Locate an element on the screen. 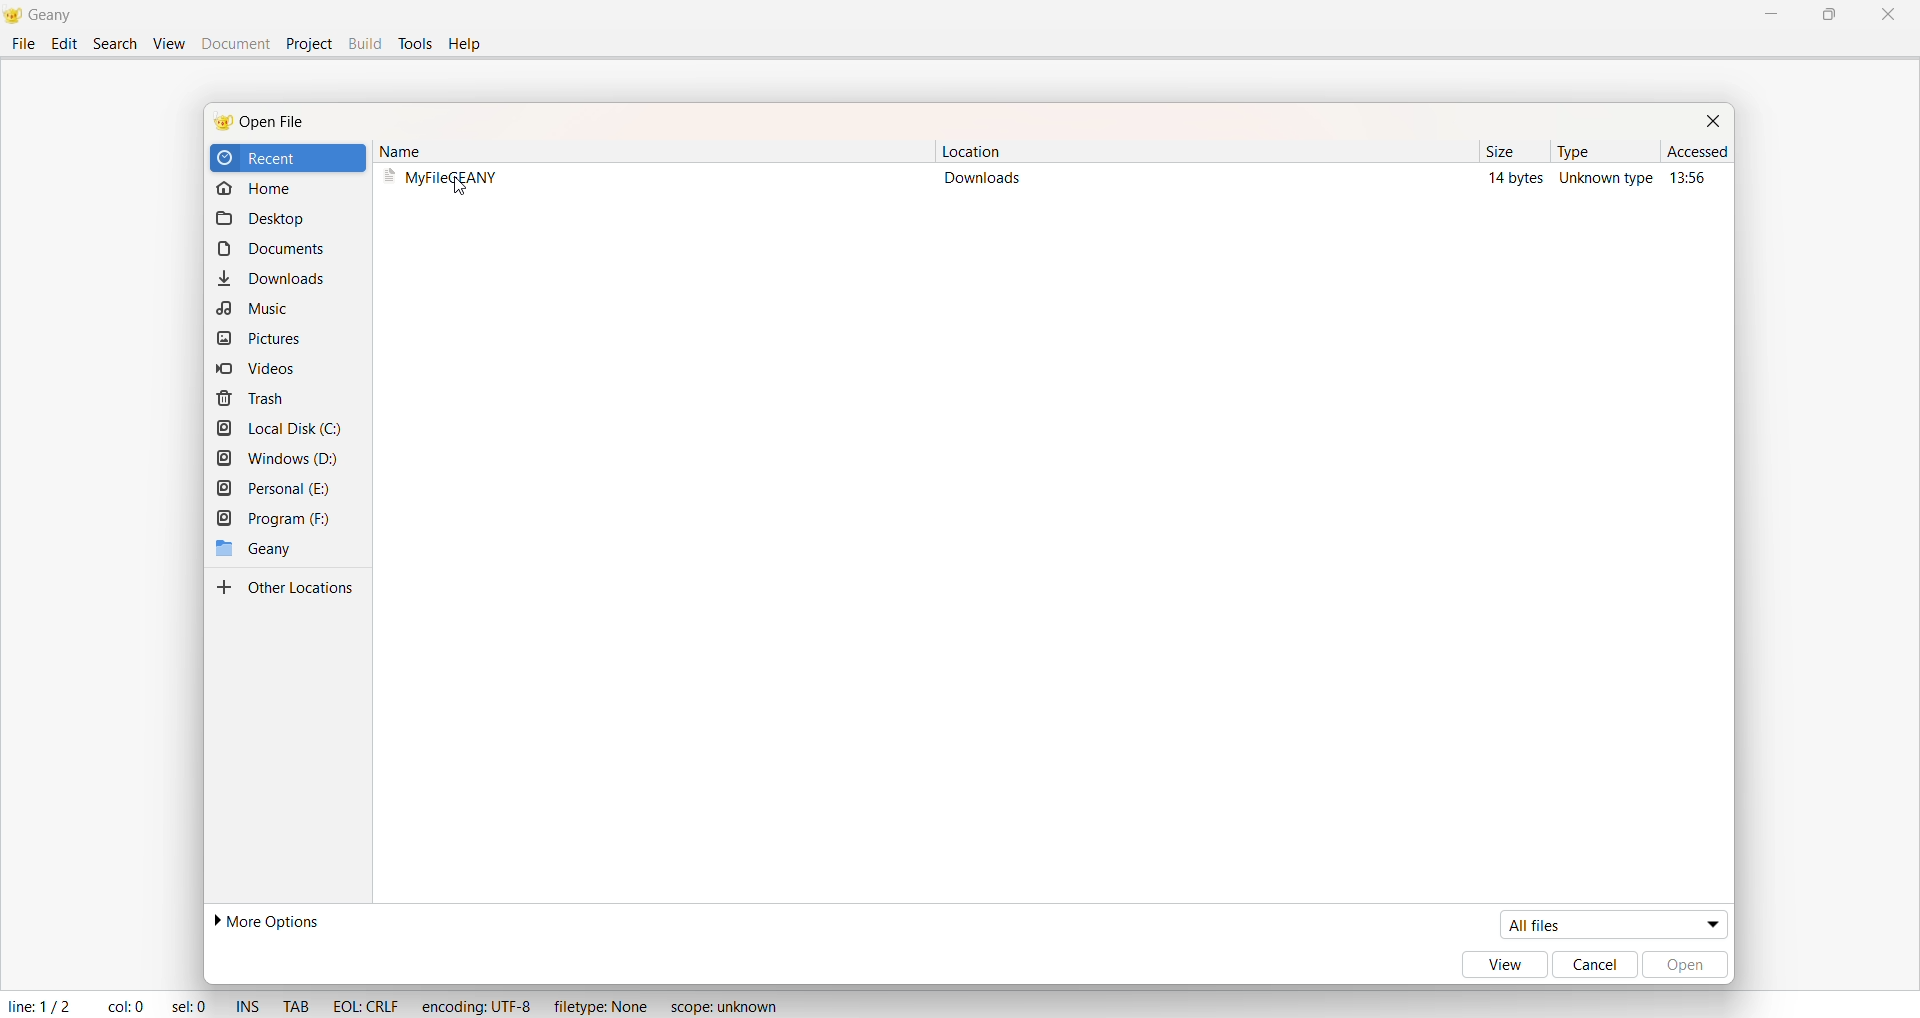 This screenshot has width=1920, height=1018. open is located at coordinates (1691, 965).